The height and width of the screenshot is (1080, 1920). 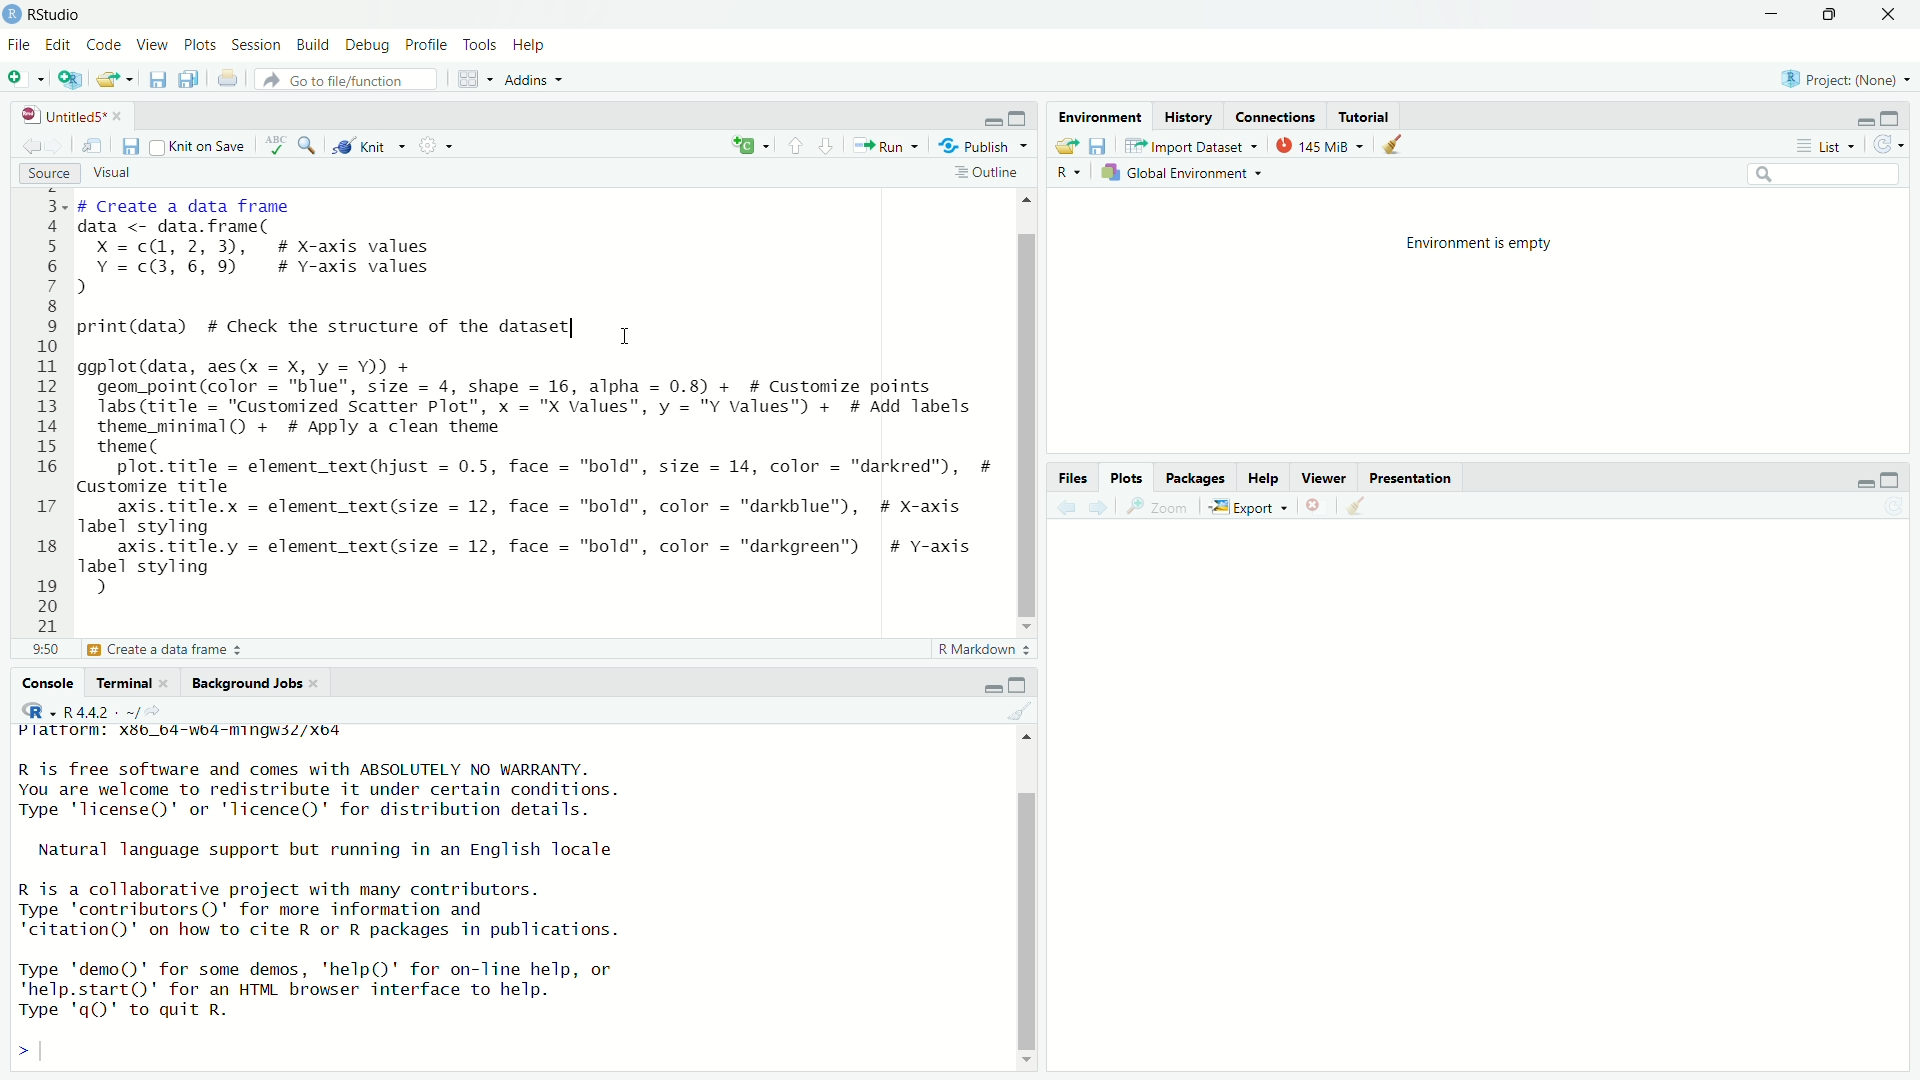 What do you see at coordinates (103, 46) in the screenshot?
I see `Code` at bounding box center [103, 46].